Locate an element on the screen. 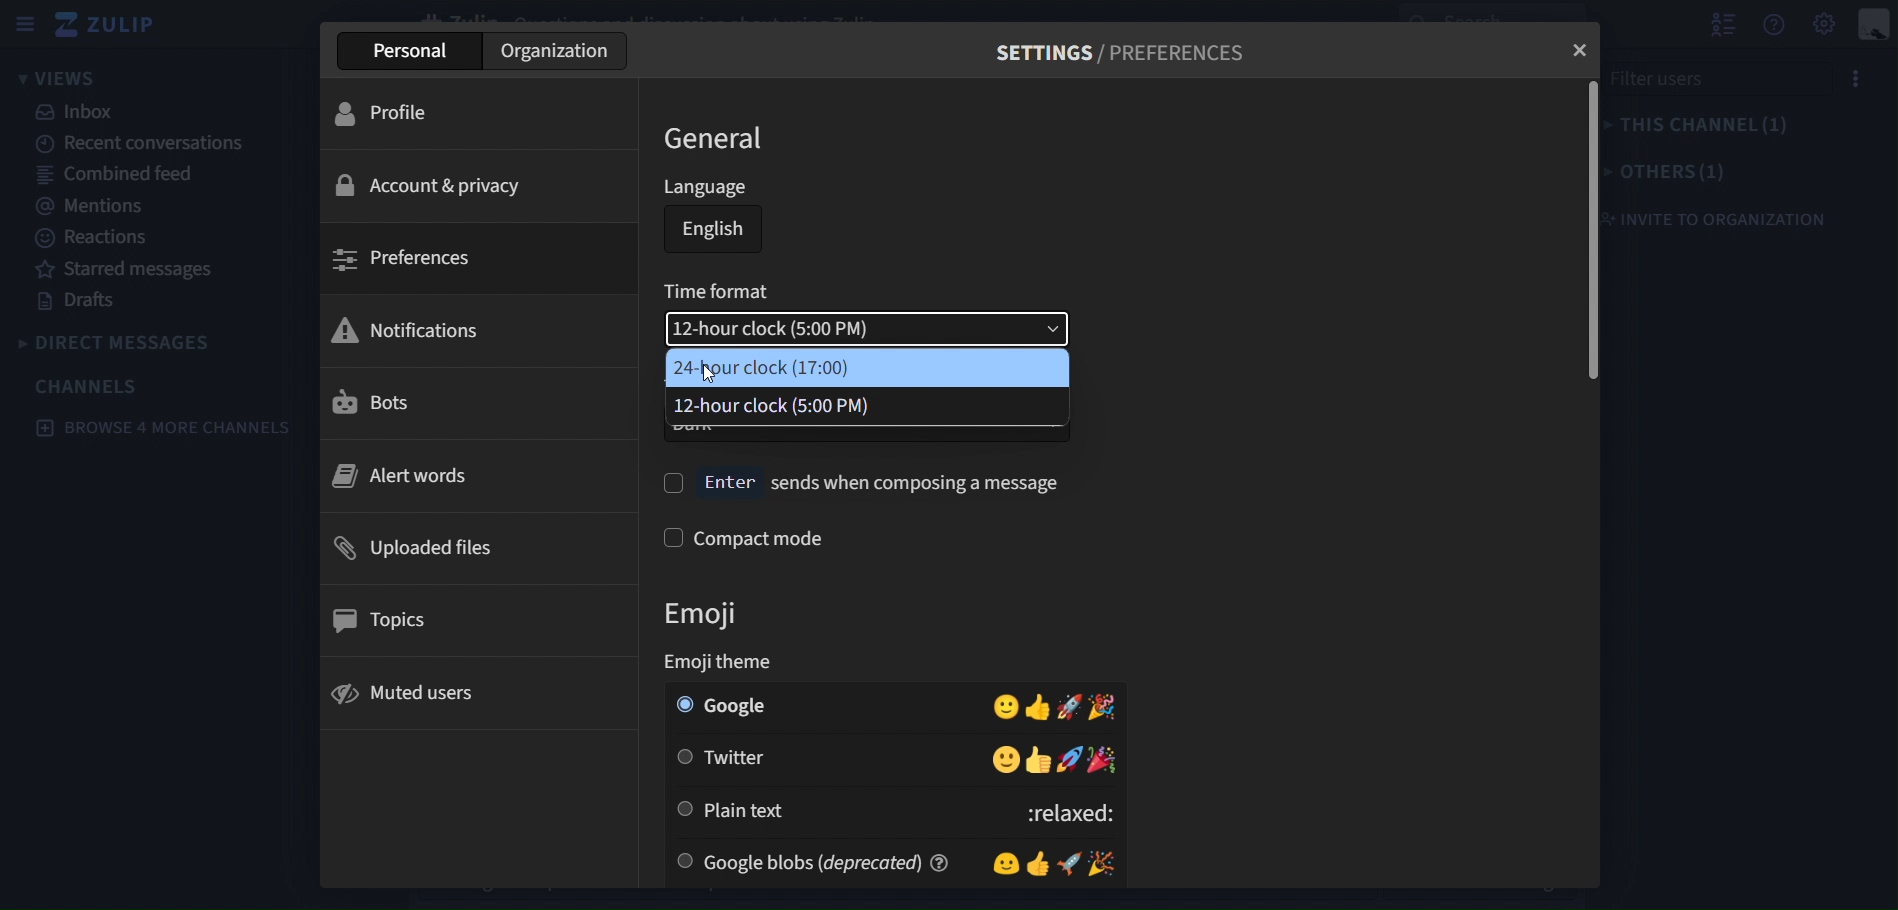  close is located at coordinates (1581, 49).